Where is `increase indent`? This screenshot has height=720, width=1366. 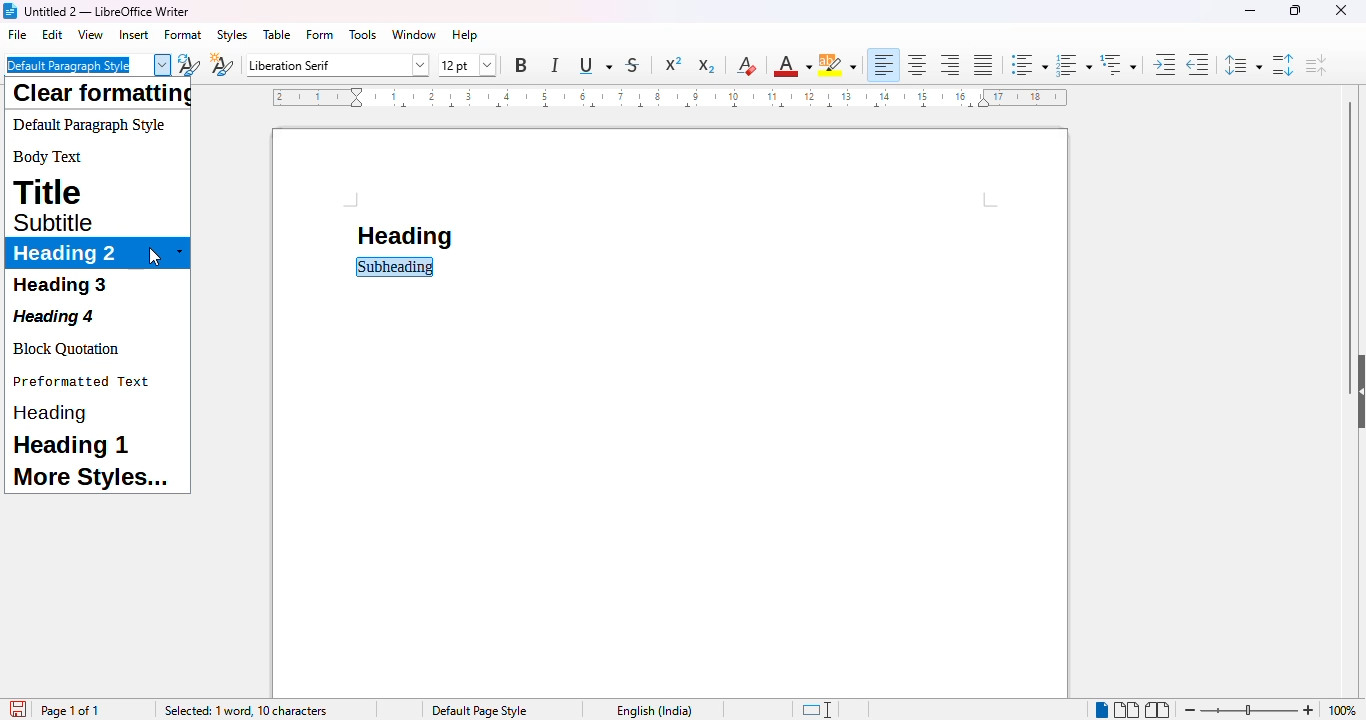
increase indent is located at coordinates (1163, 64).